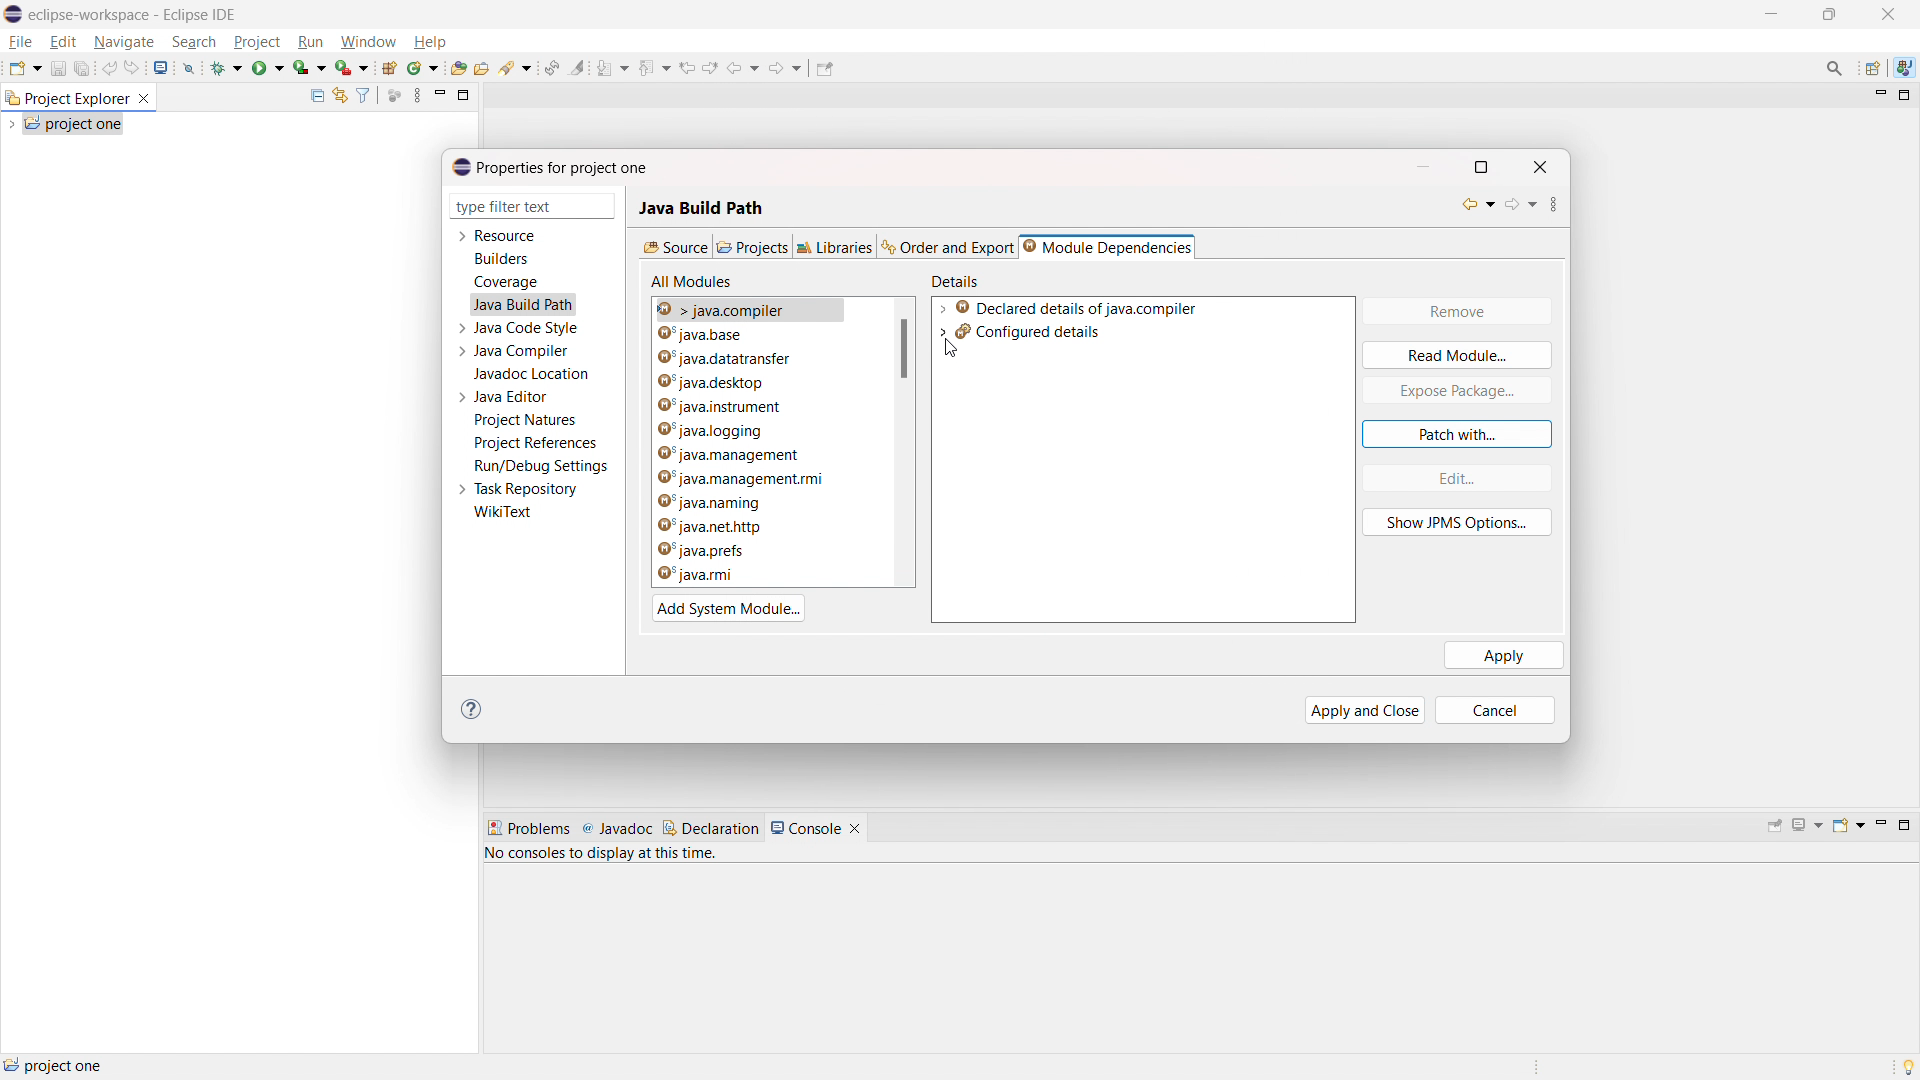 The height and width of the screenshot is (1080, 1920). What do you see at coordinates (310, 67) in the screenshot?
I see `coverage` at bounding box center [310, 67].